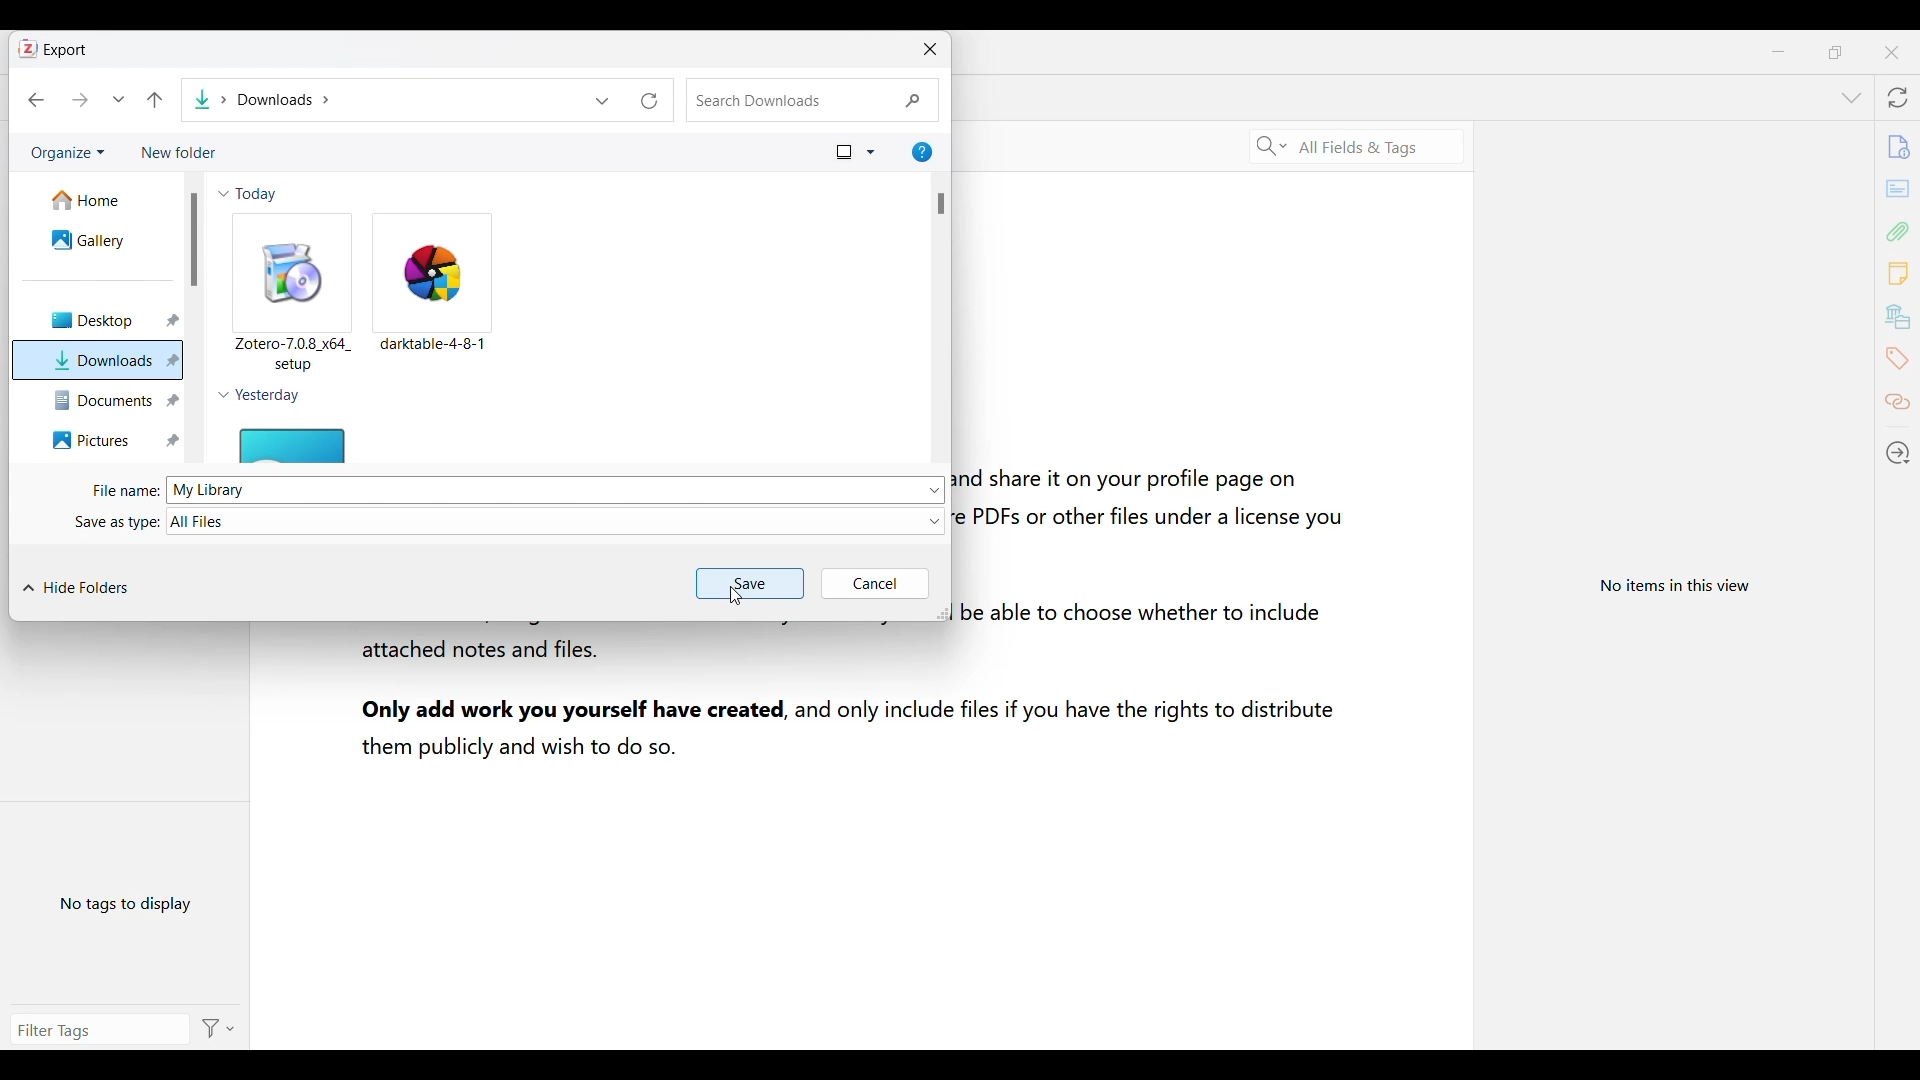 The width and height of the screenshot is (1920, 1080). What do you see at coordinates (439, 293) in the screenshot?
I see `darktable-4-8-1` at bounding box center [439, 293].